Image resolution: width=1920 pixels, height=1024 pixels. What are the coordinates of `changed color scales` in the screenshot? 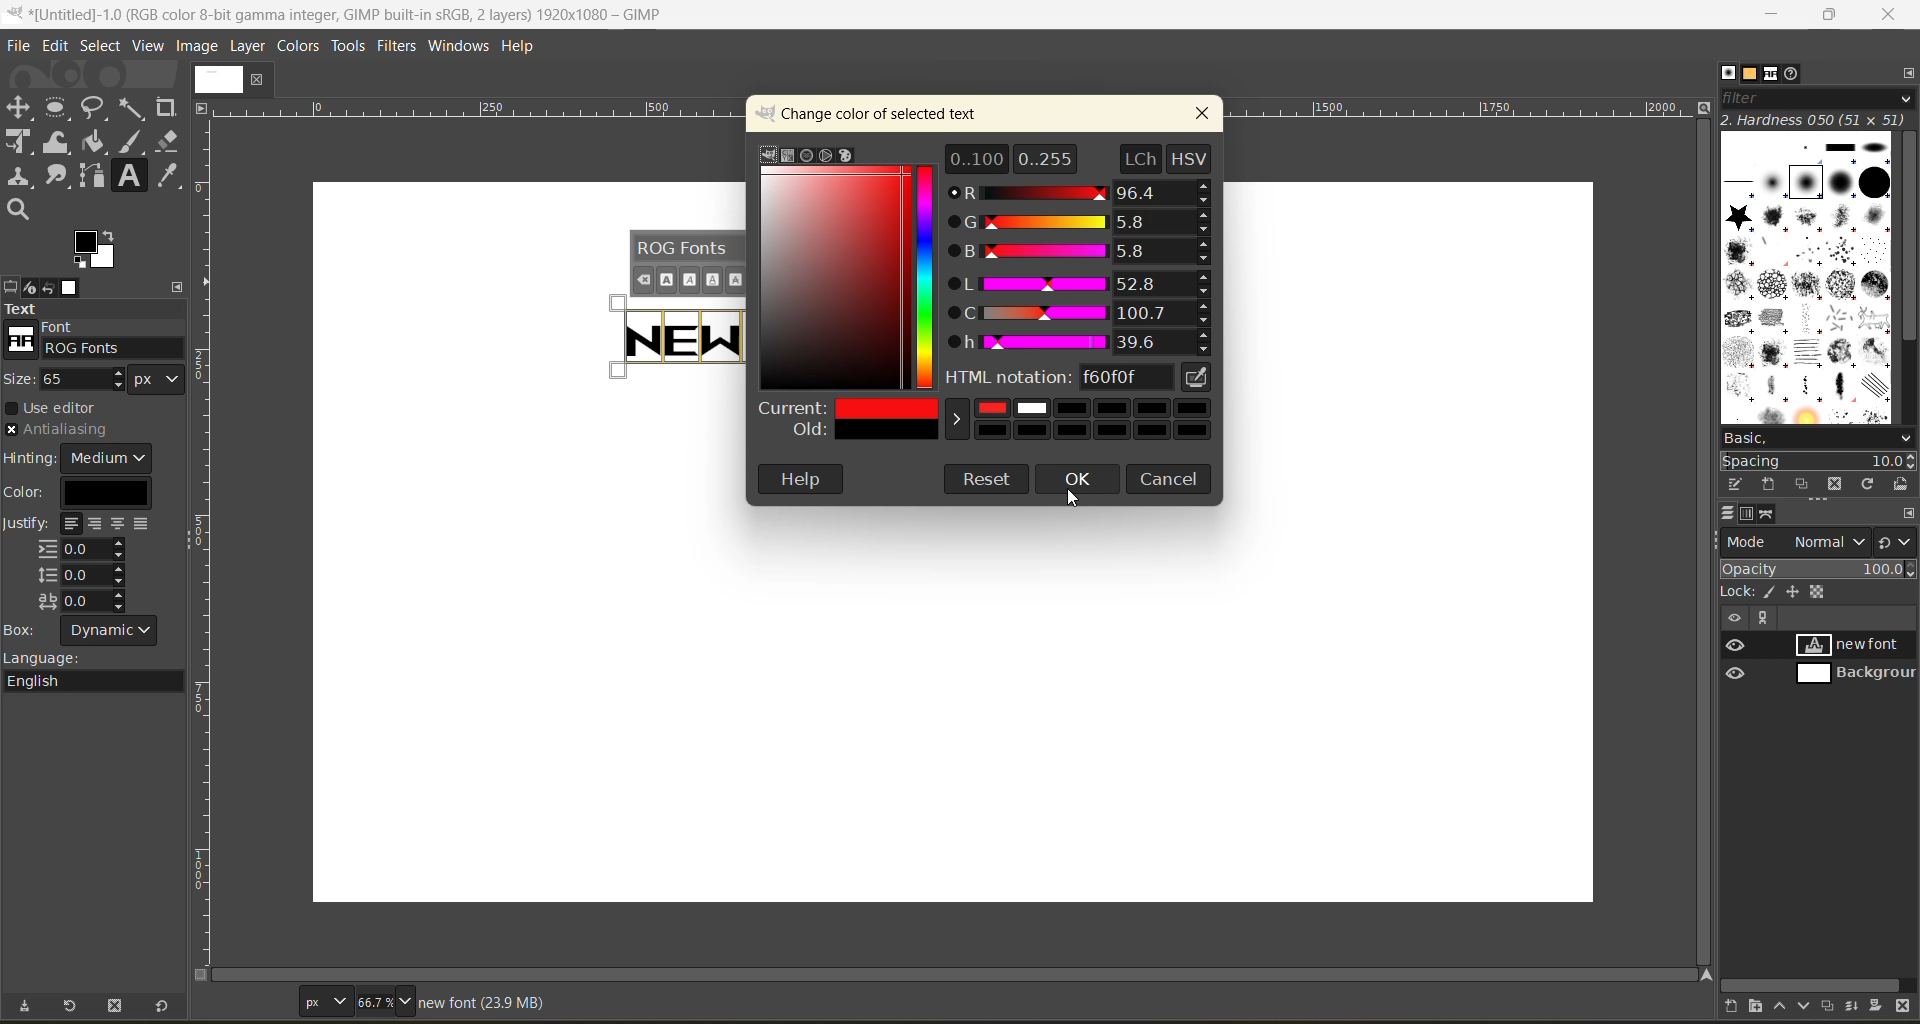 It's located at (1083, 254).